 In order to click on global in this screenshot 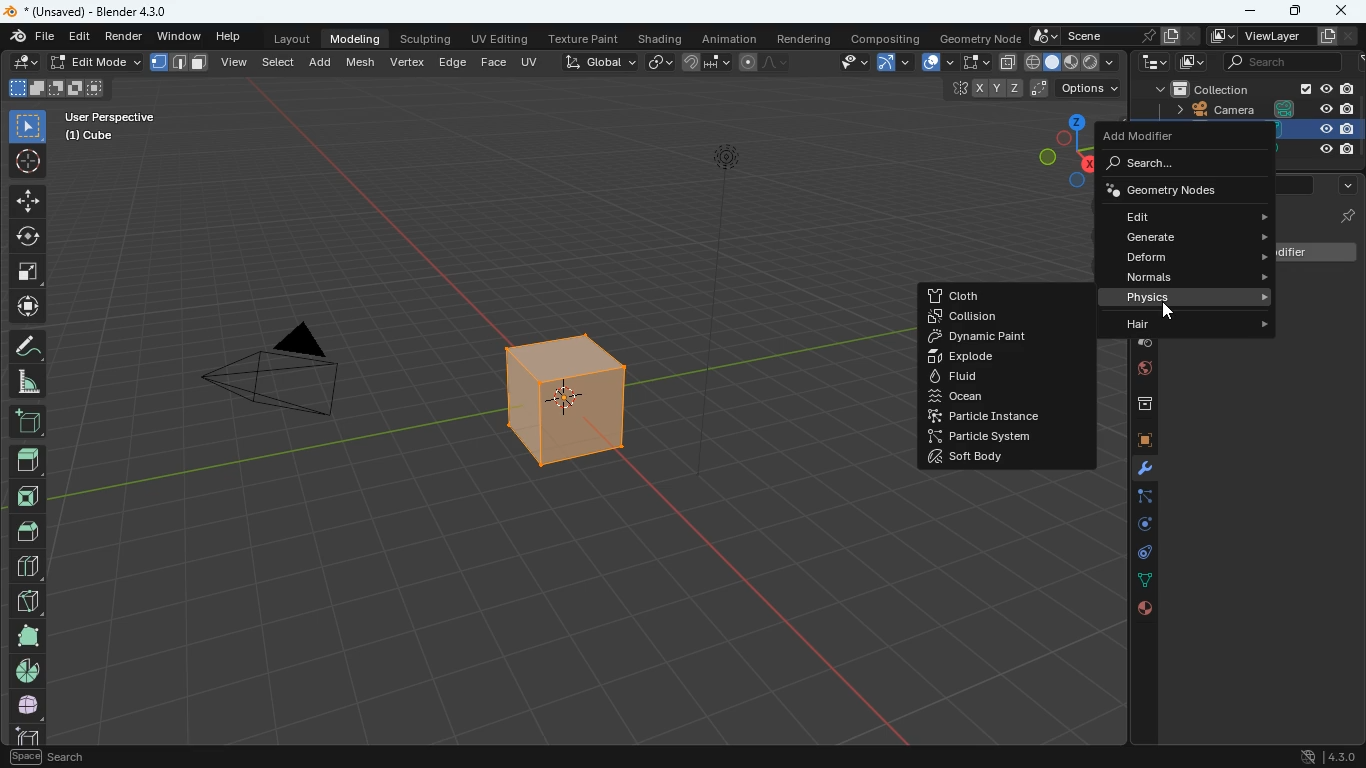, I will do `click(599, 61)`.